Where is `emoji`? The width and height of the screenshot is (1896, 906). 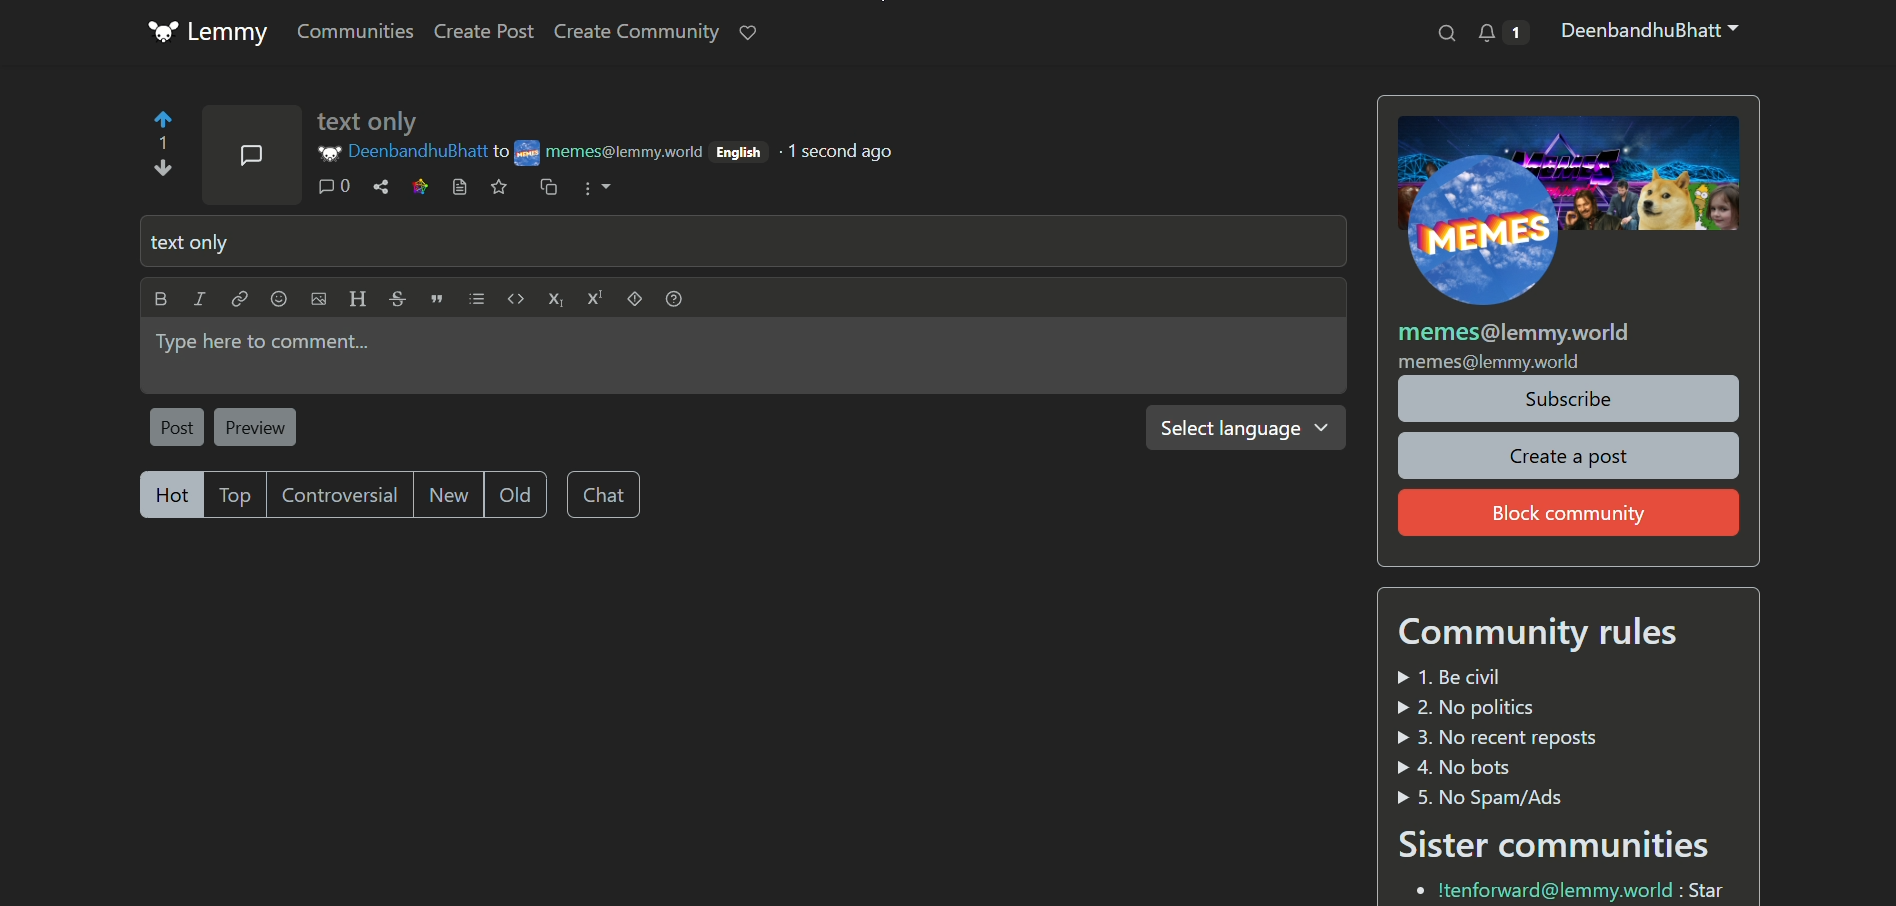 emoji is located at coordinates (278, 298).